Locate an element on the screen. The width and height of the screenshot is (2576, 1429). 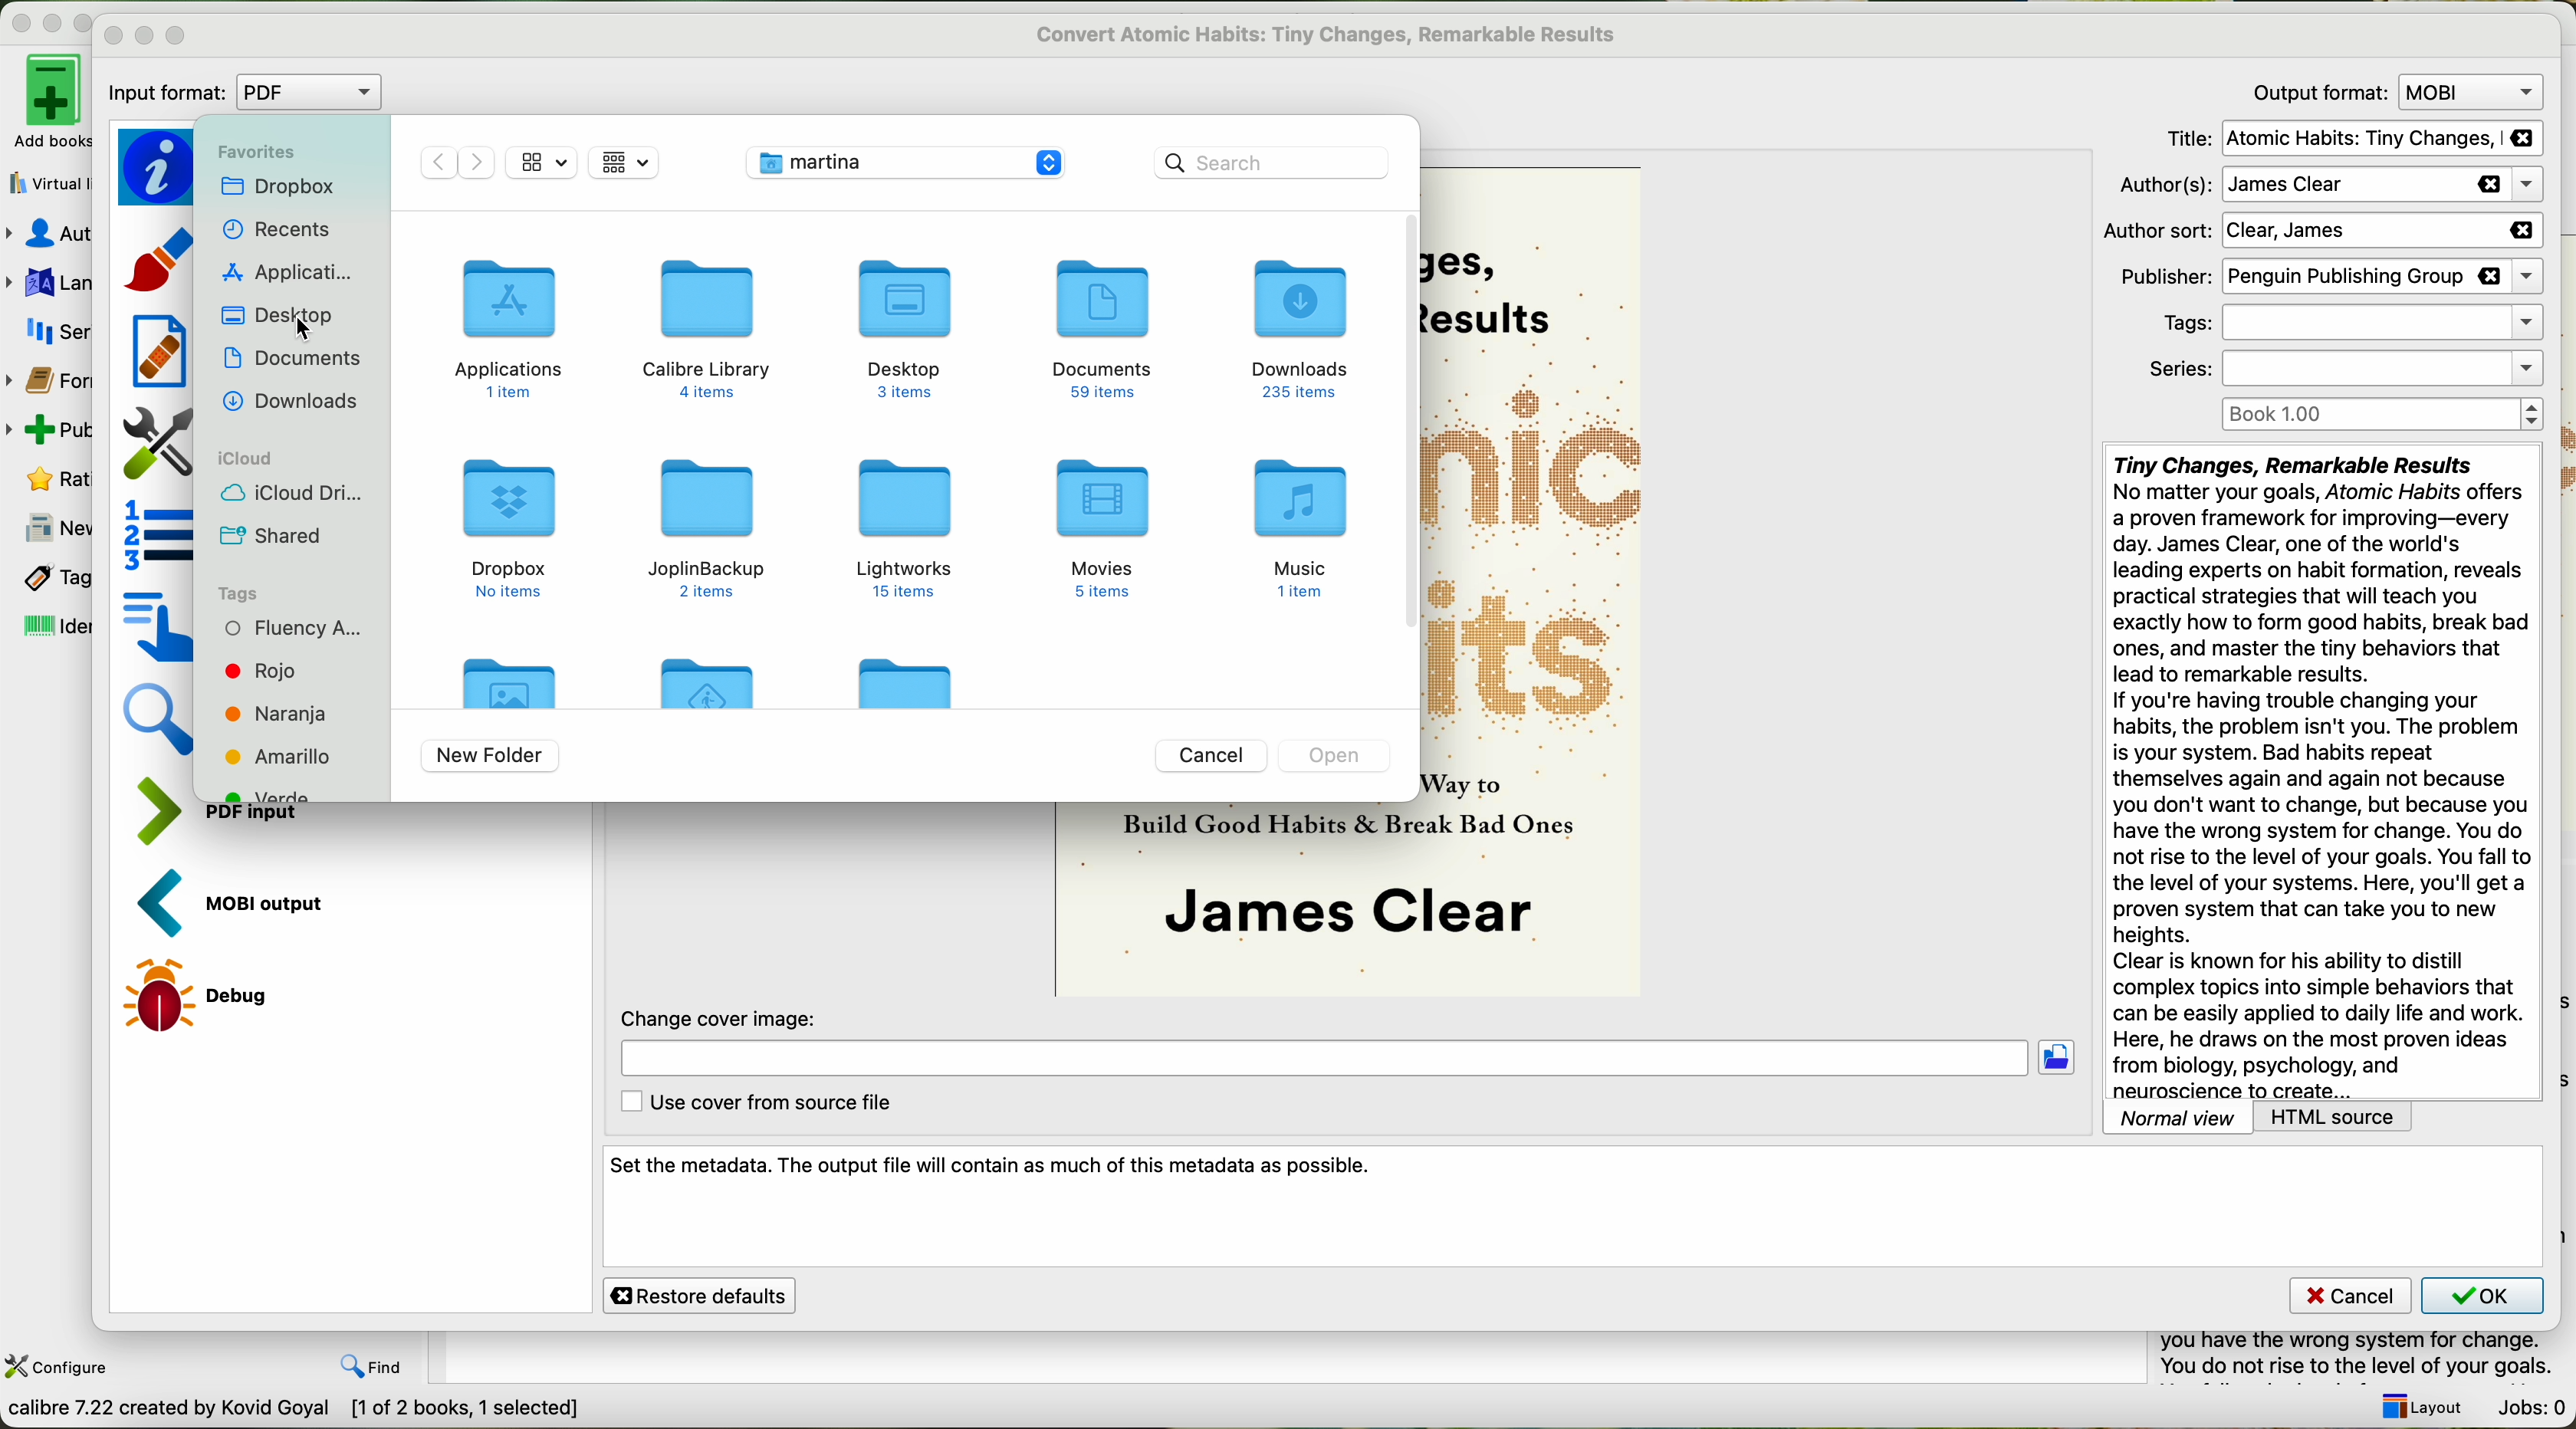
data is located at coordinates (296, 1411).